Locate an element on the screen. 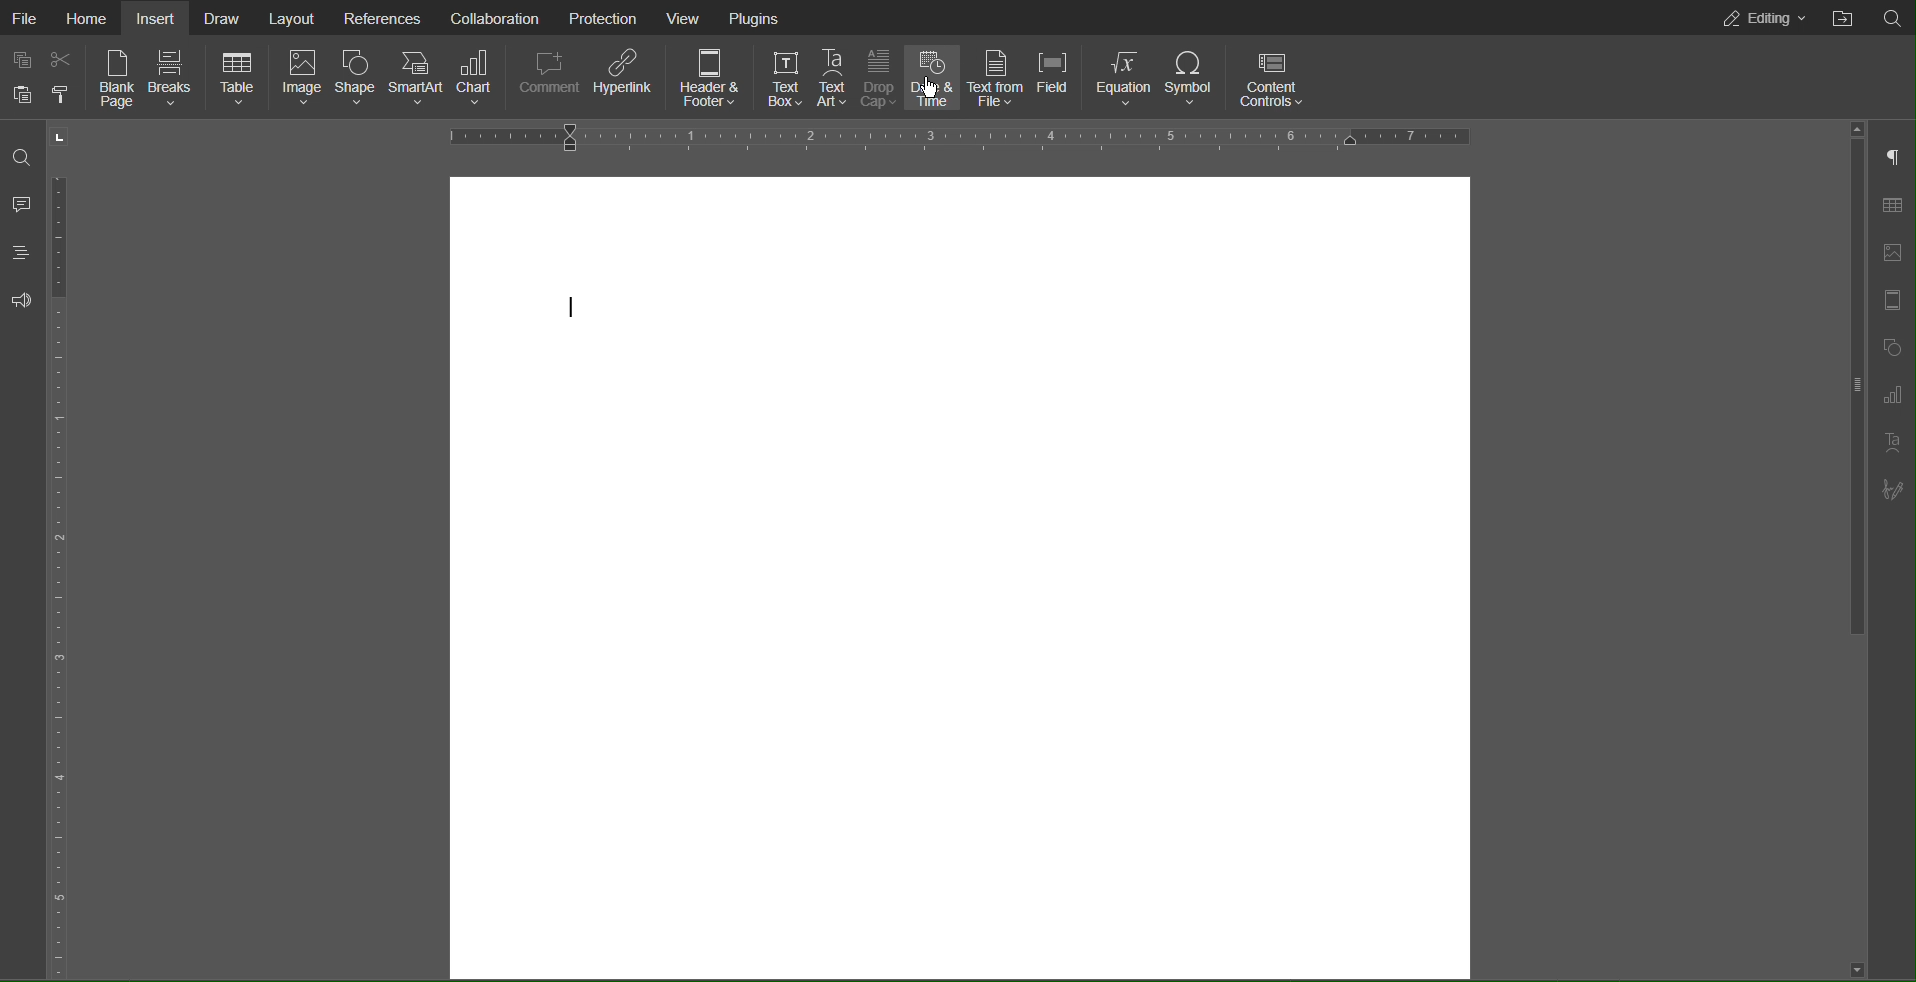 The height and width of the screenshot is (982, 1916). Header & Footer is located at coordinates (710, 76).